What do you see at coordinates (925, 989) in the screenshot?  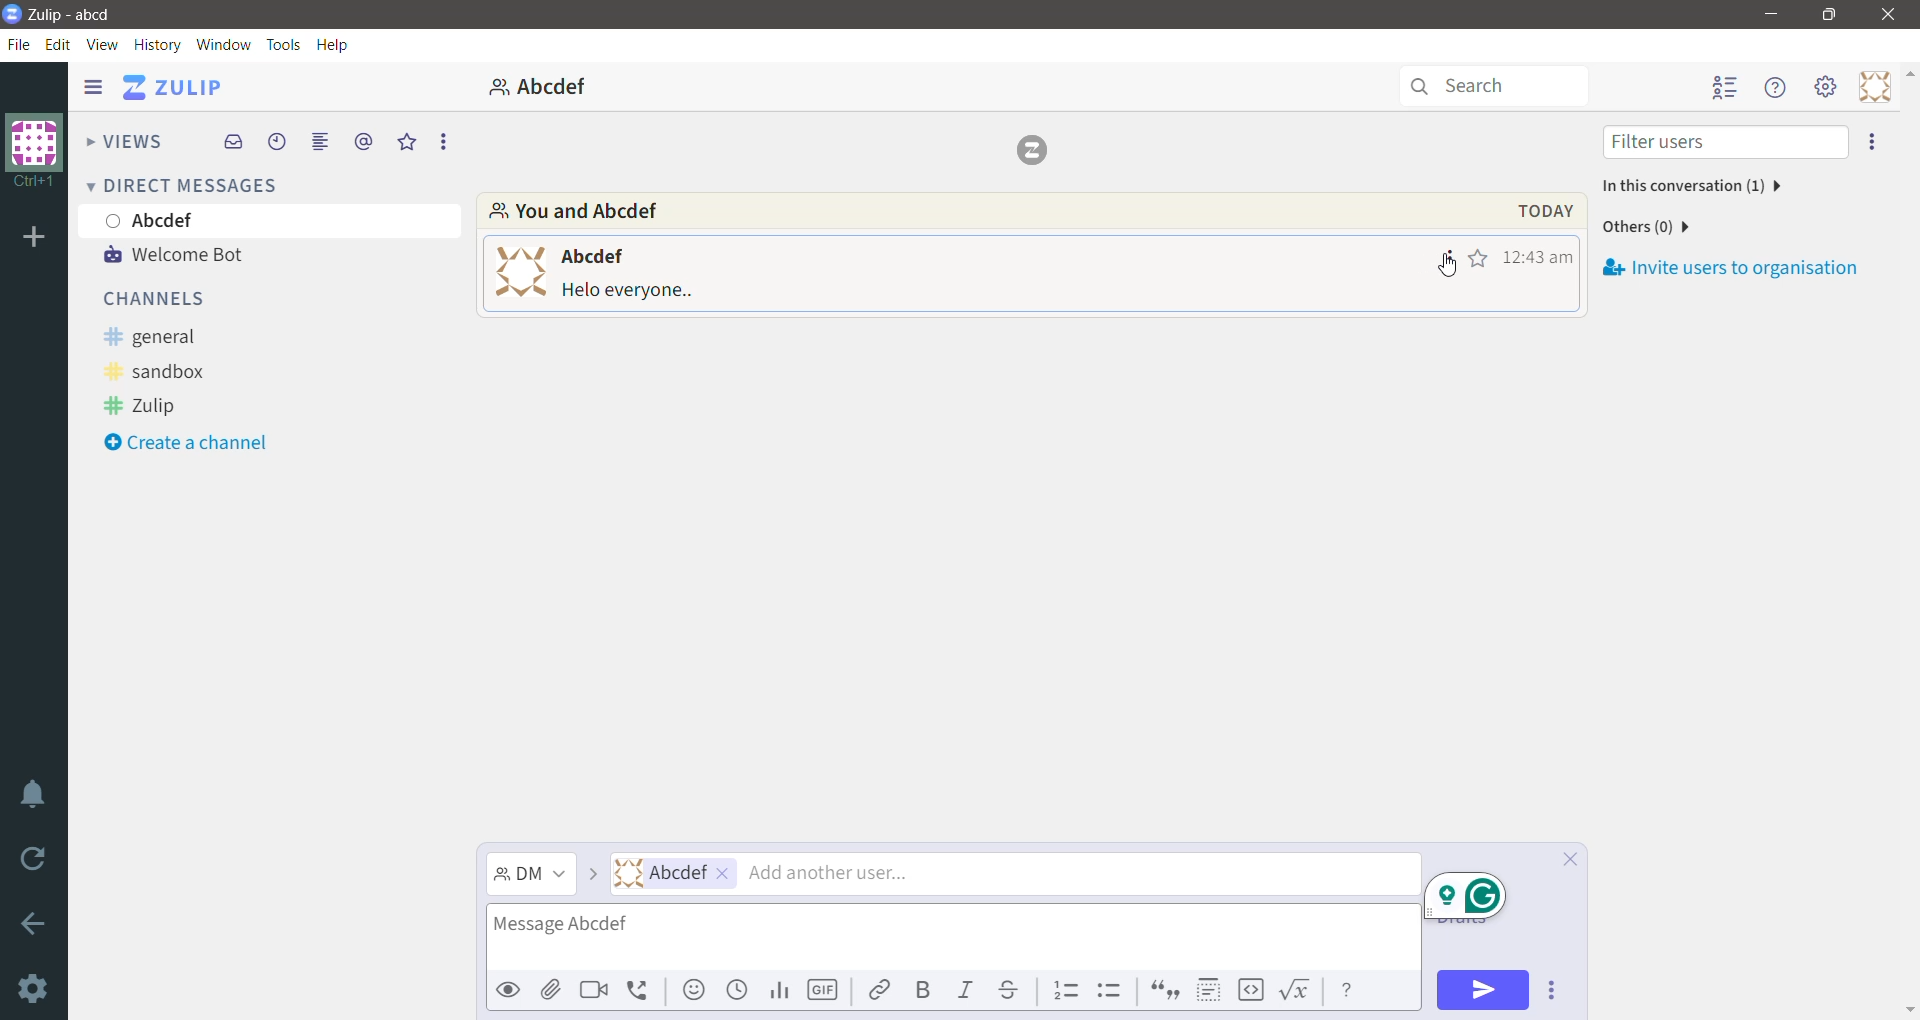 I see `Bold` at bounding box center [925, 989].